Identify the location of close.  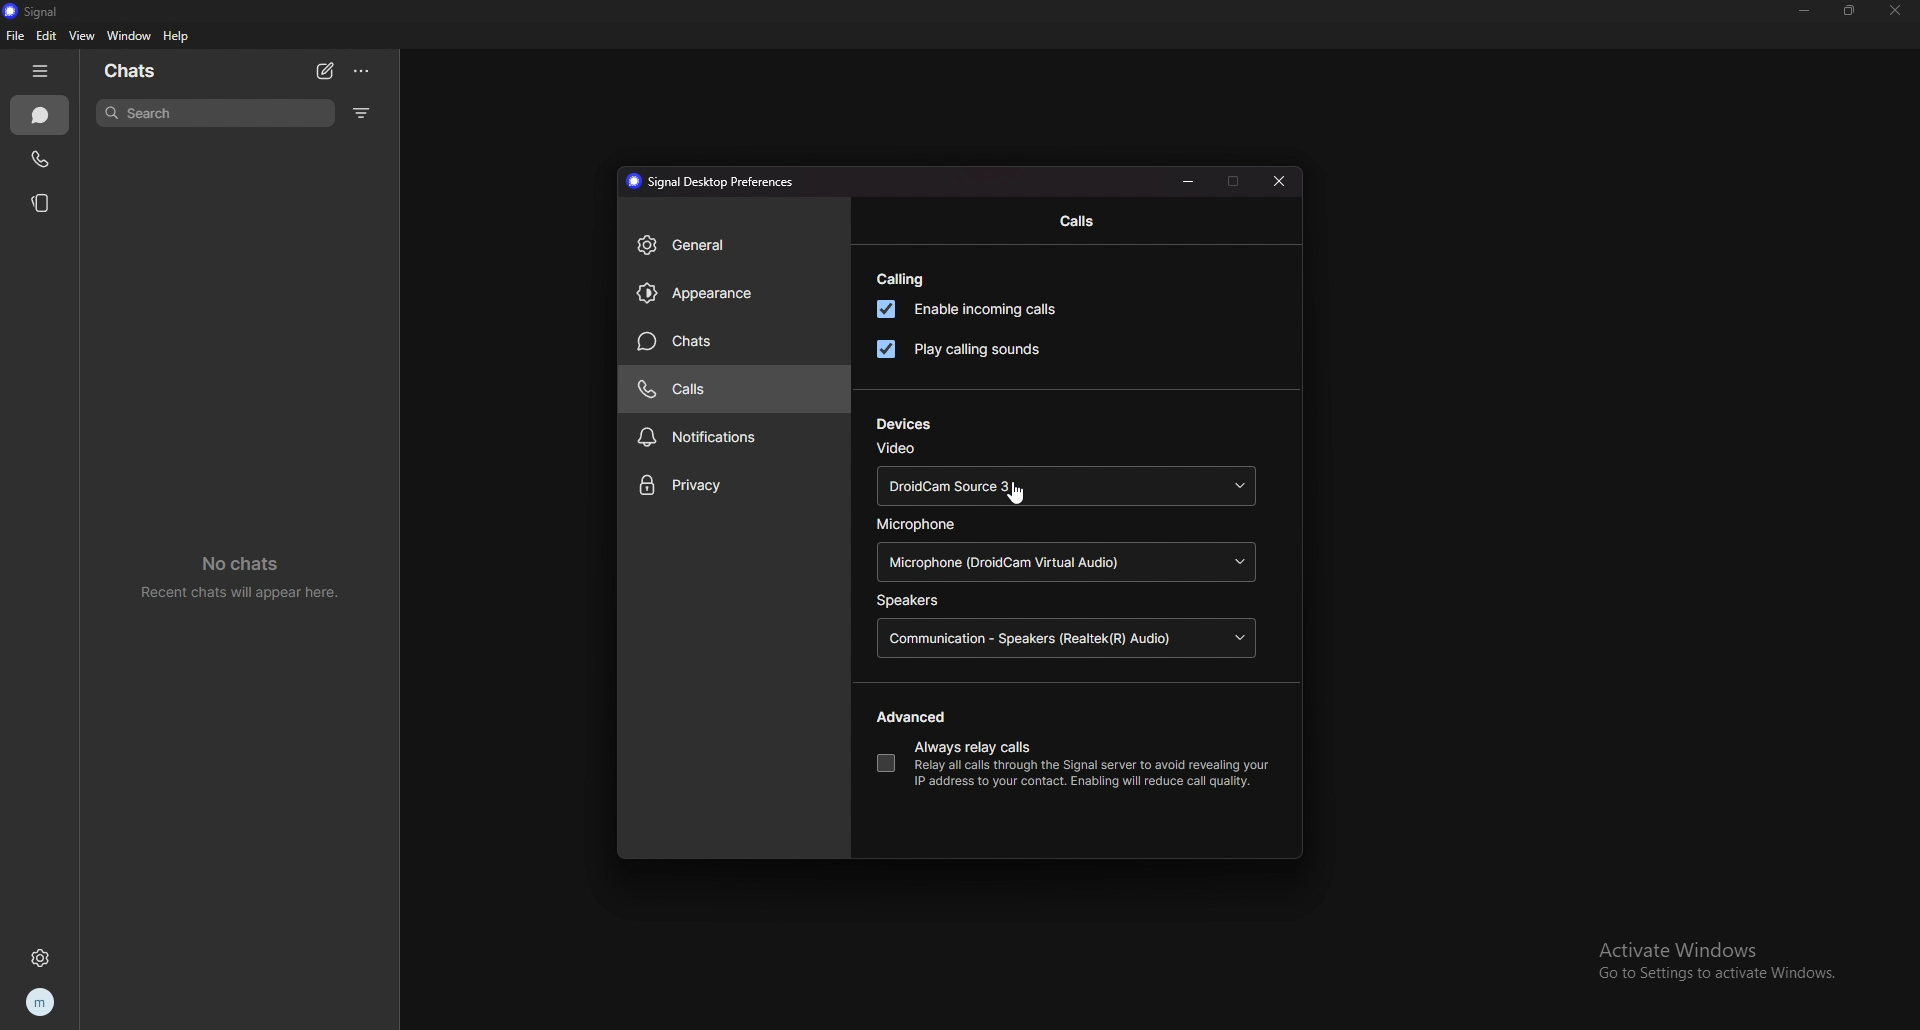
(1282, 179).